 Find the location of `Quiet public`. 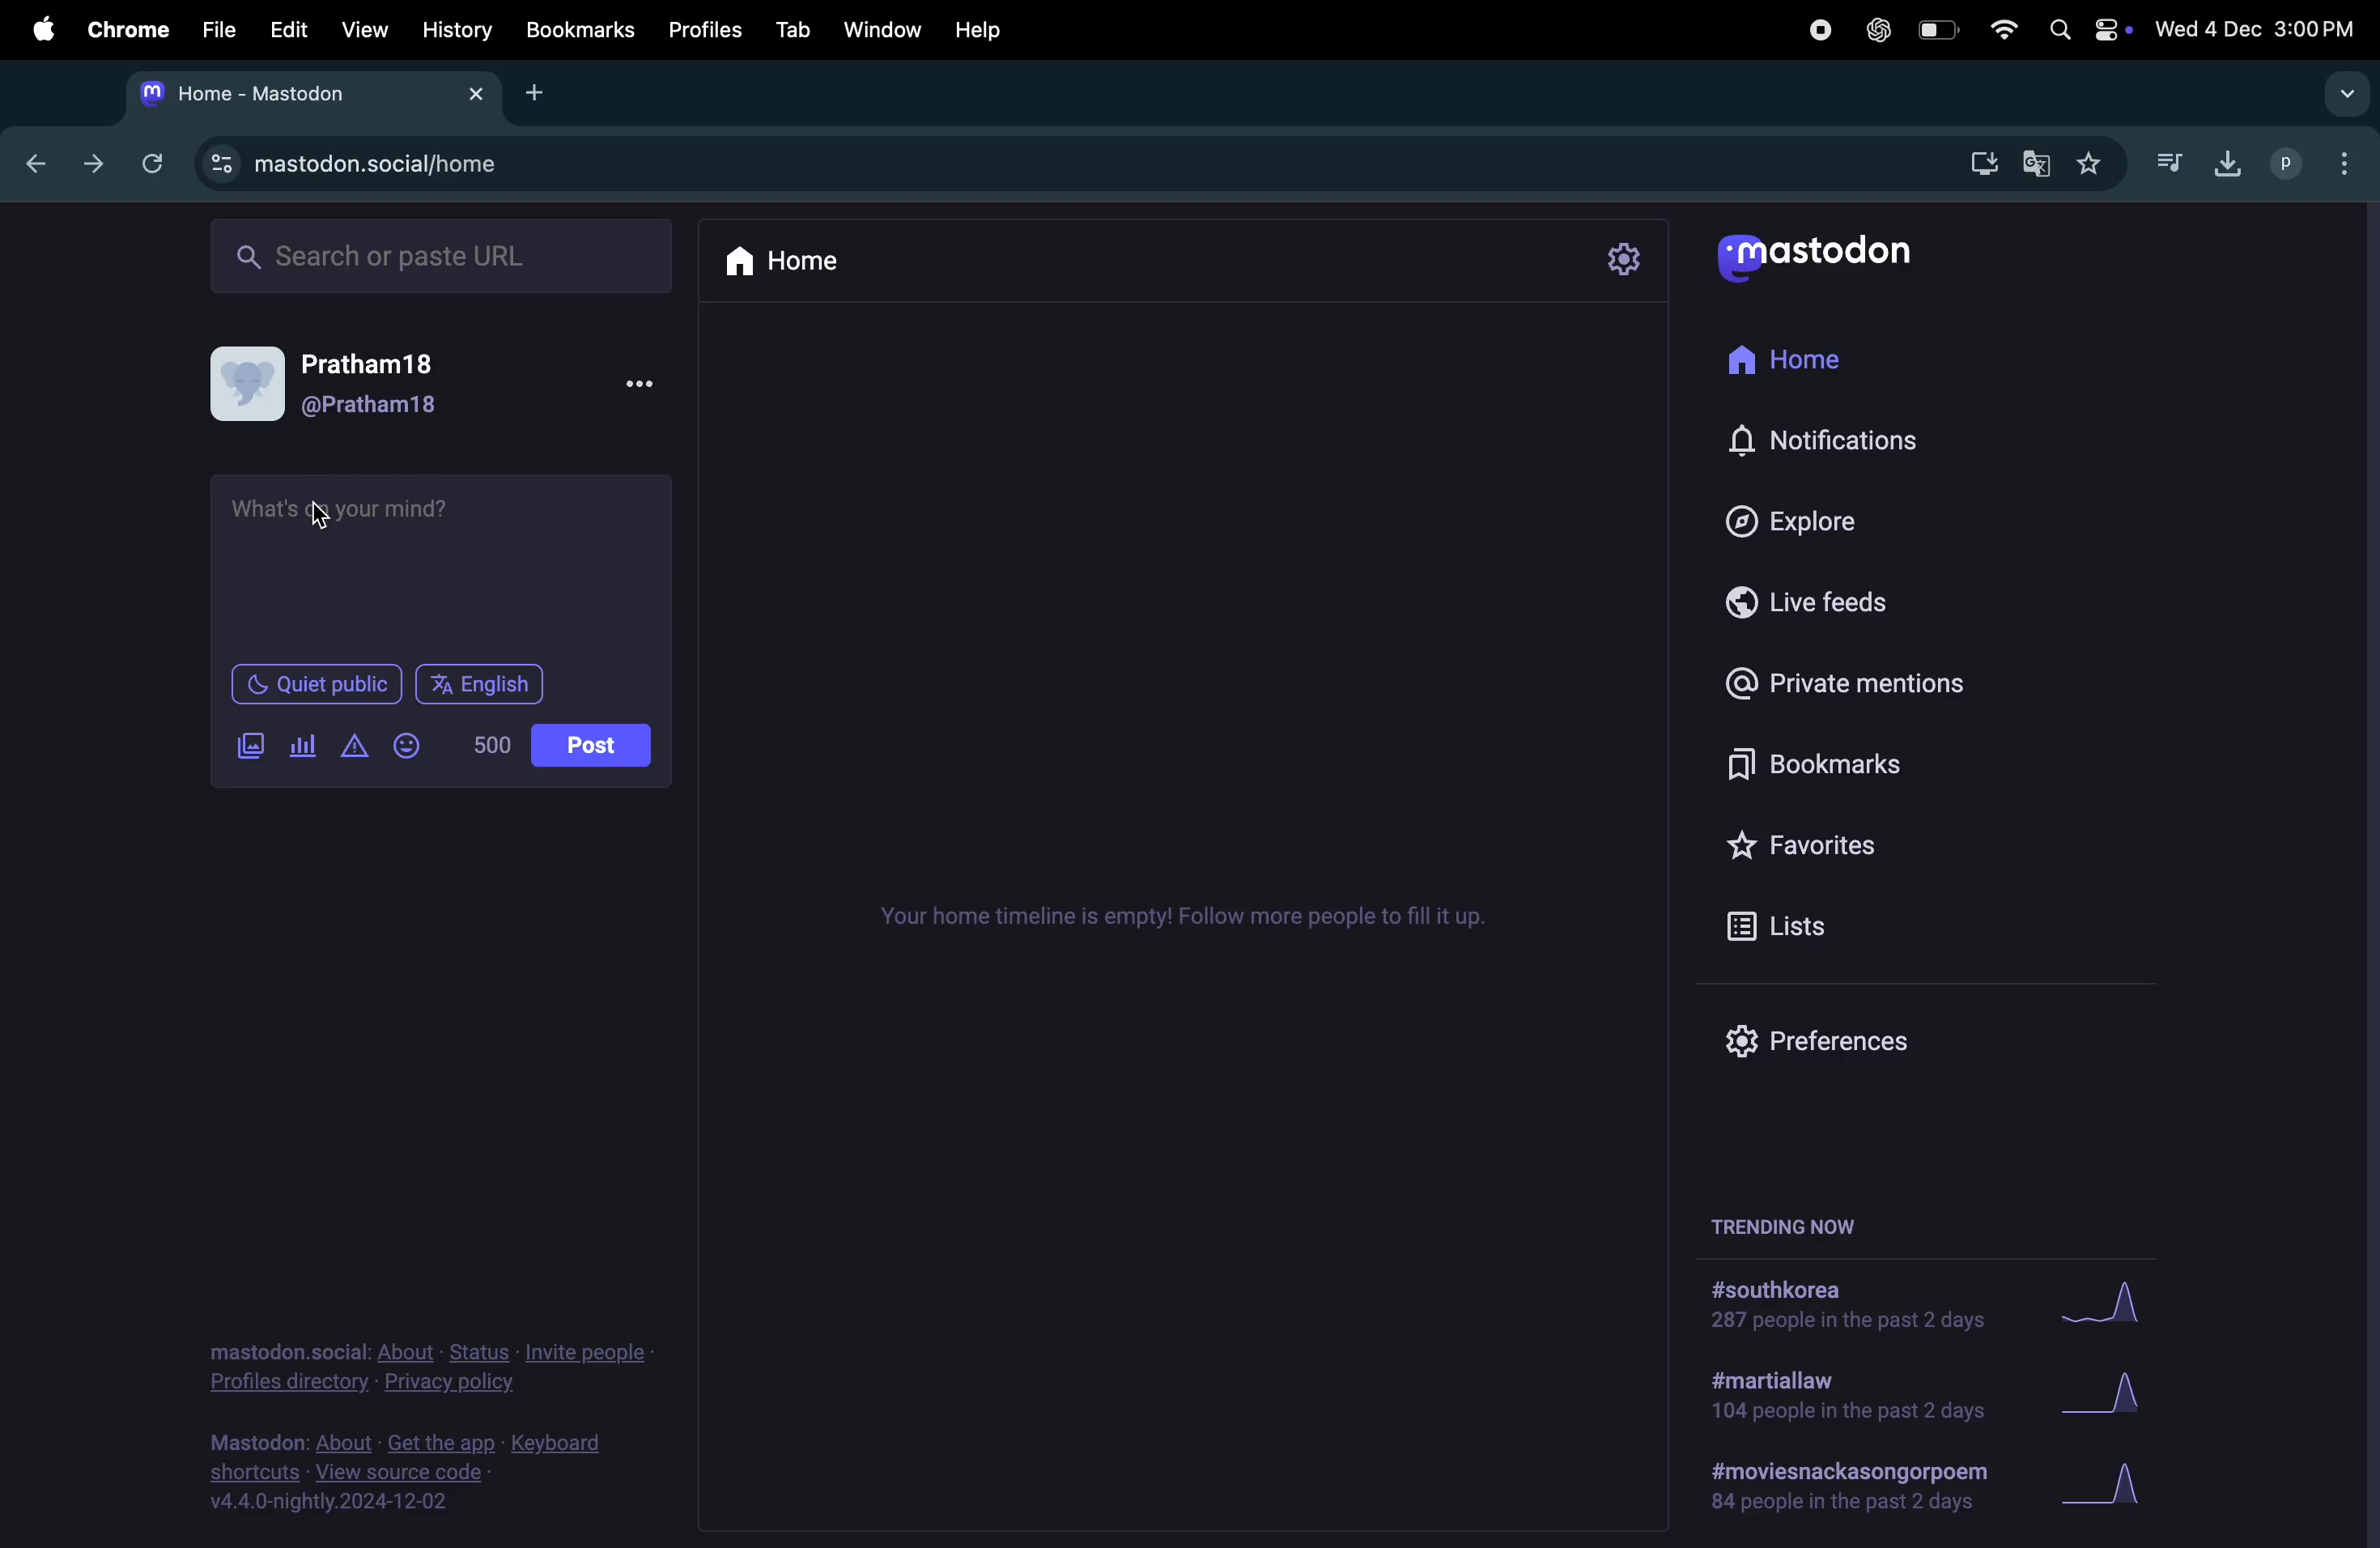

Quiet public is located at coordinates (313, 683).